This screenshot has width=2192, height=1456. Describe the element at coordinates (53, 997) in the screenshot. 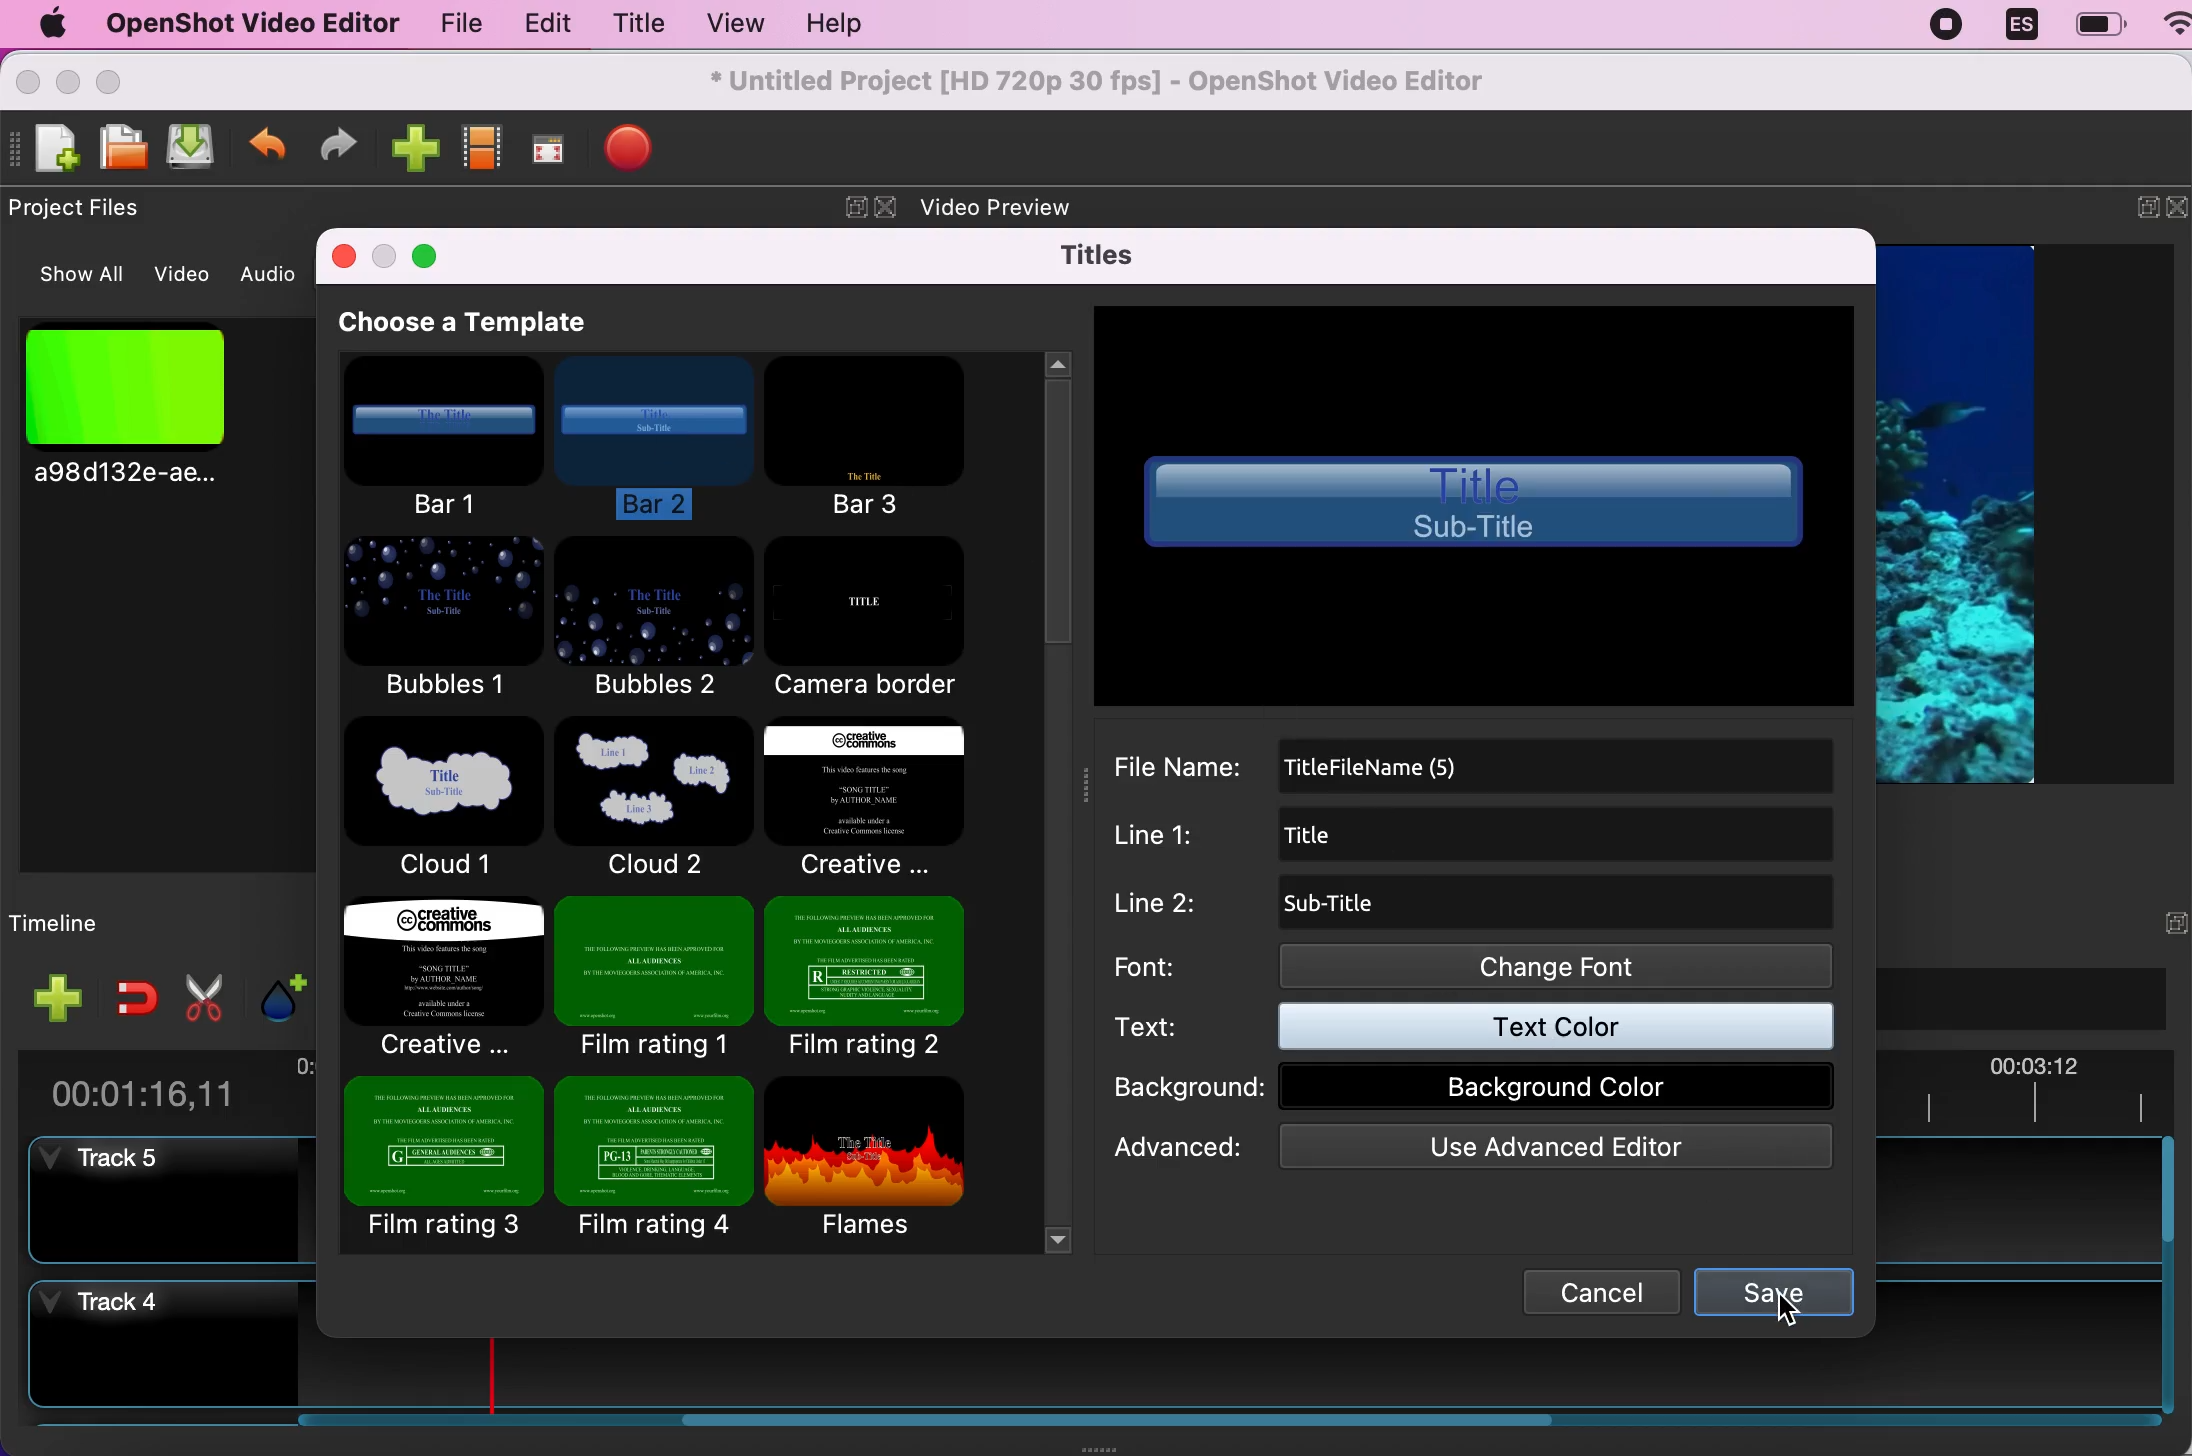

I see `add track` at that location.